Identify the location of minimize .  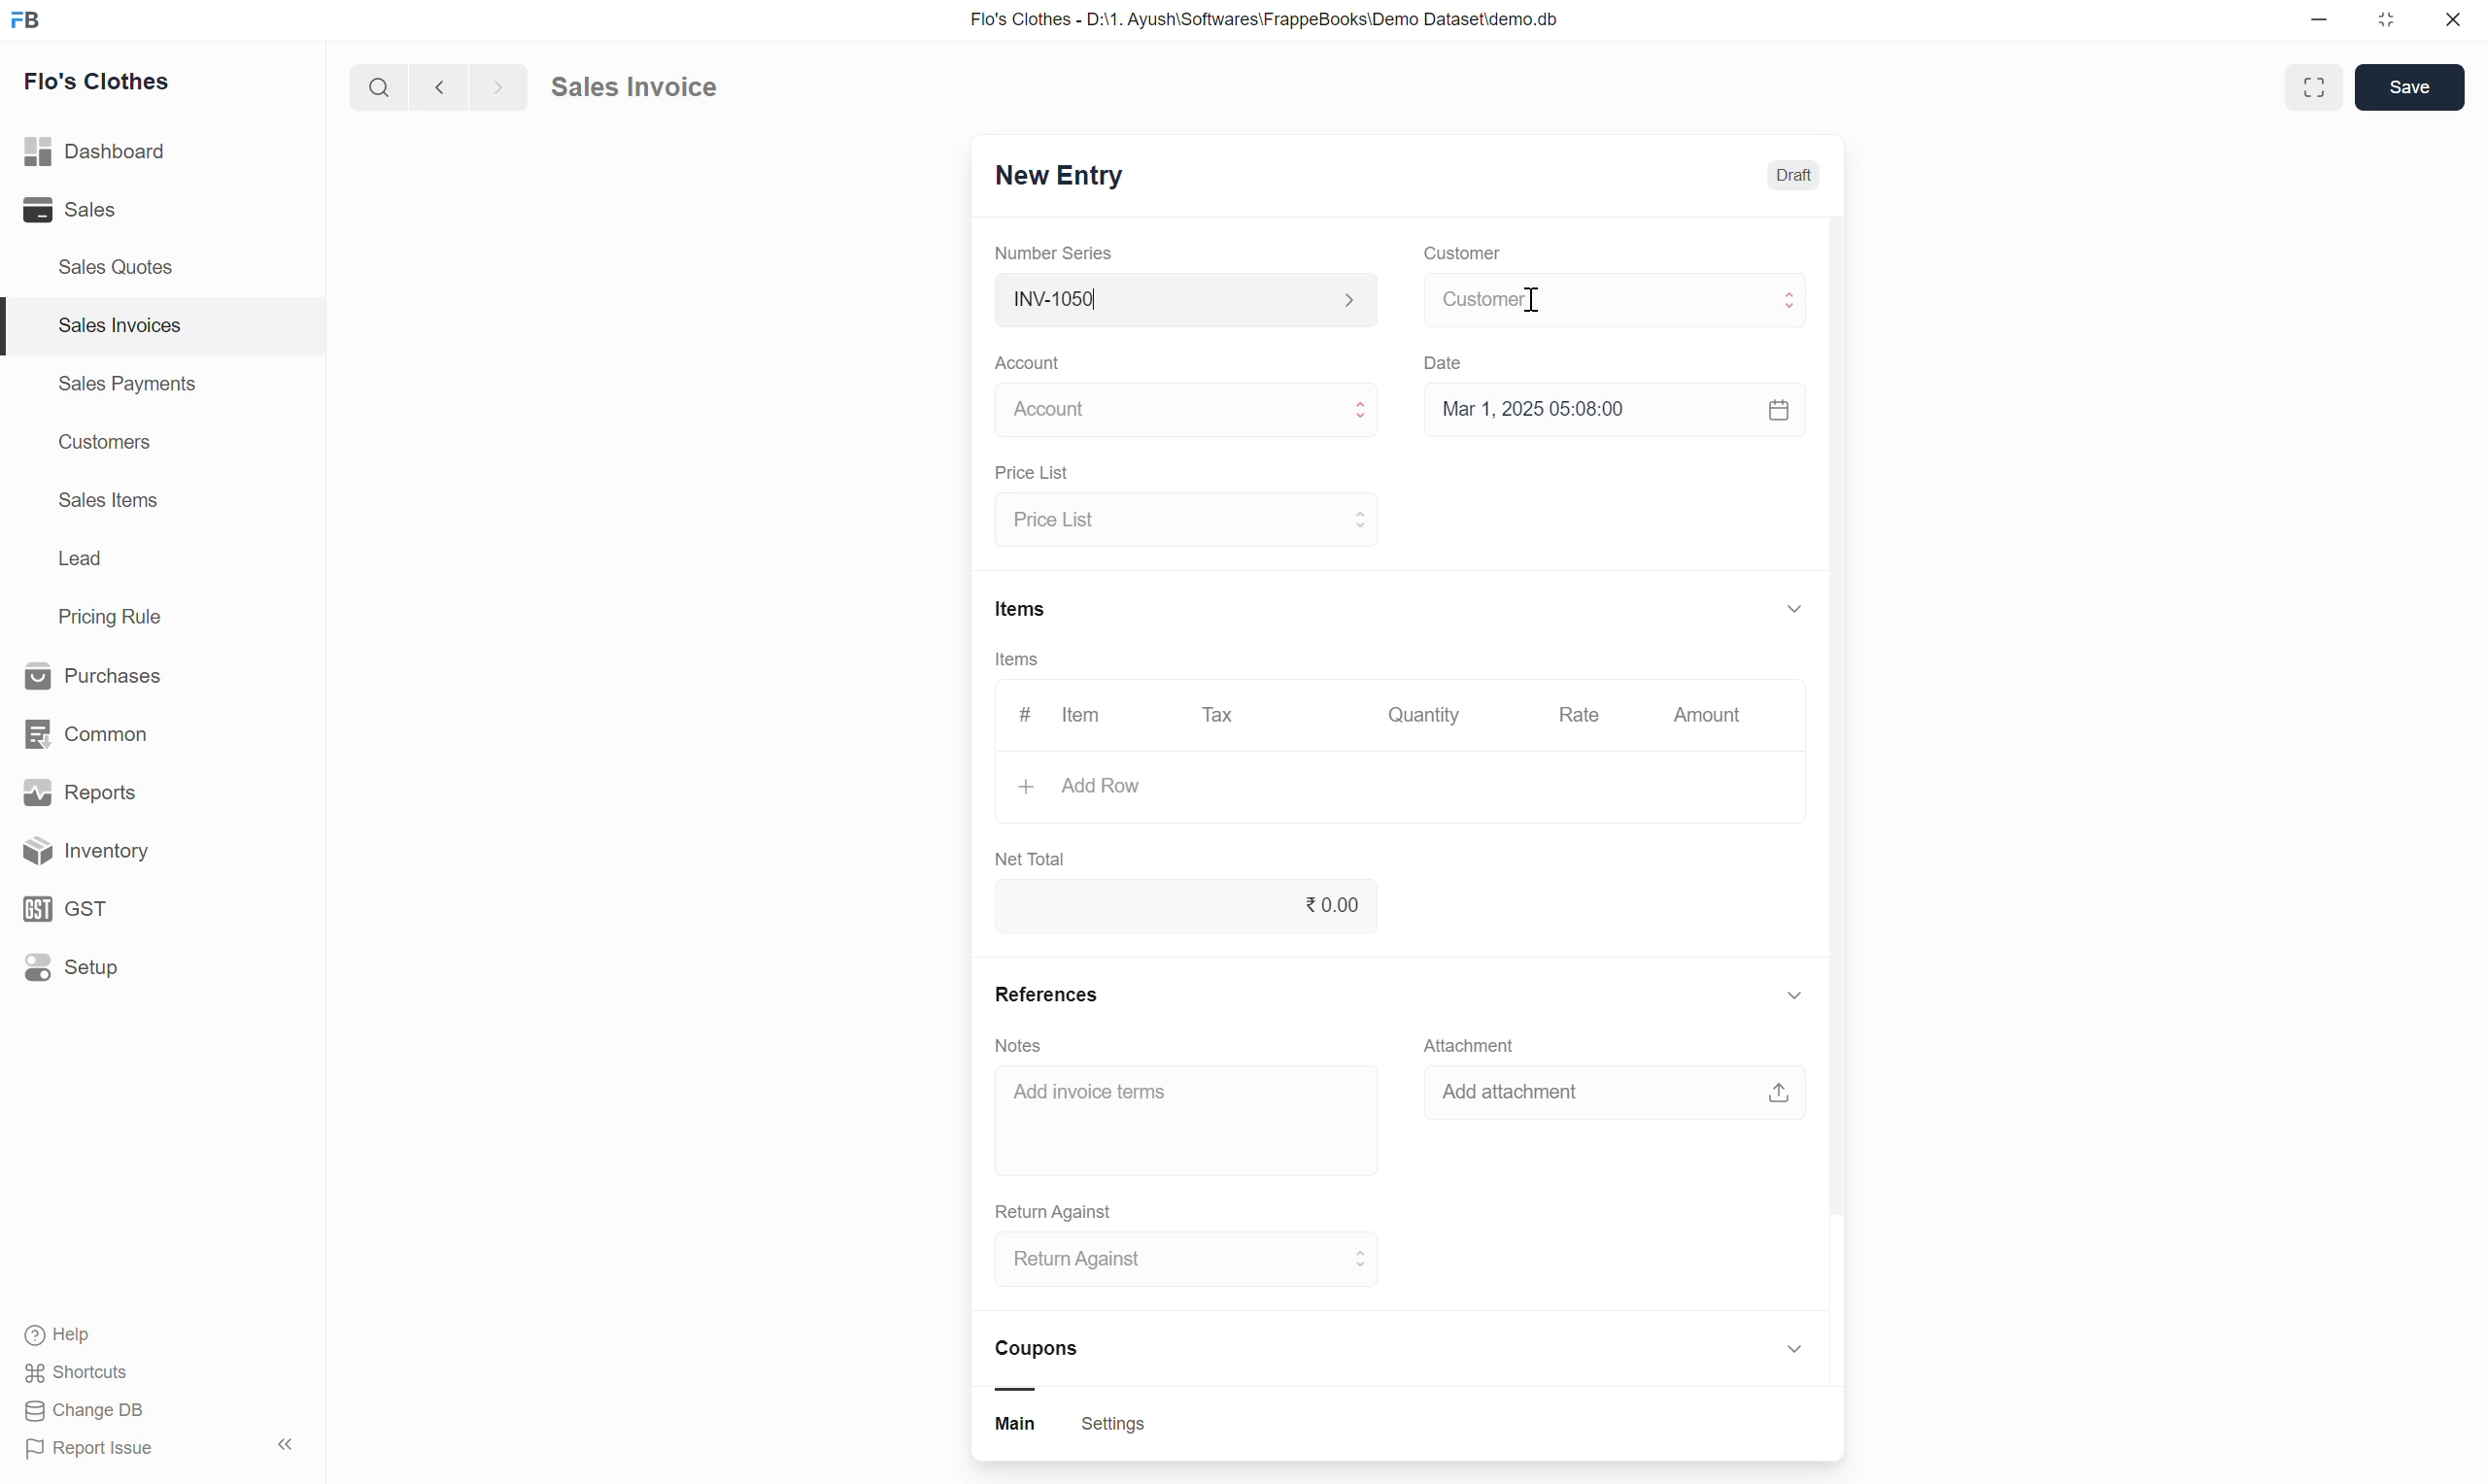
(2328, 22).